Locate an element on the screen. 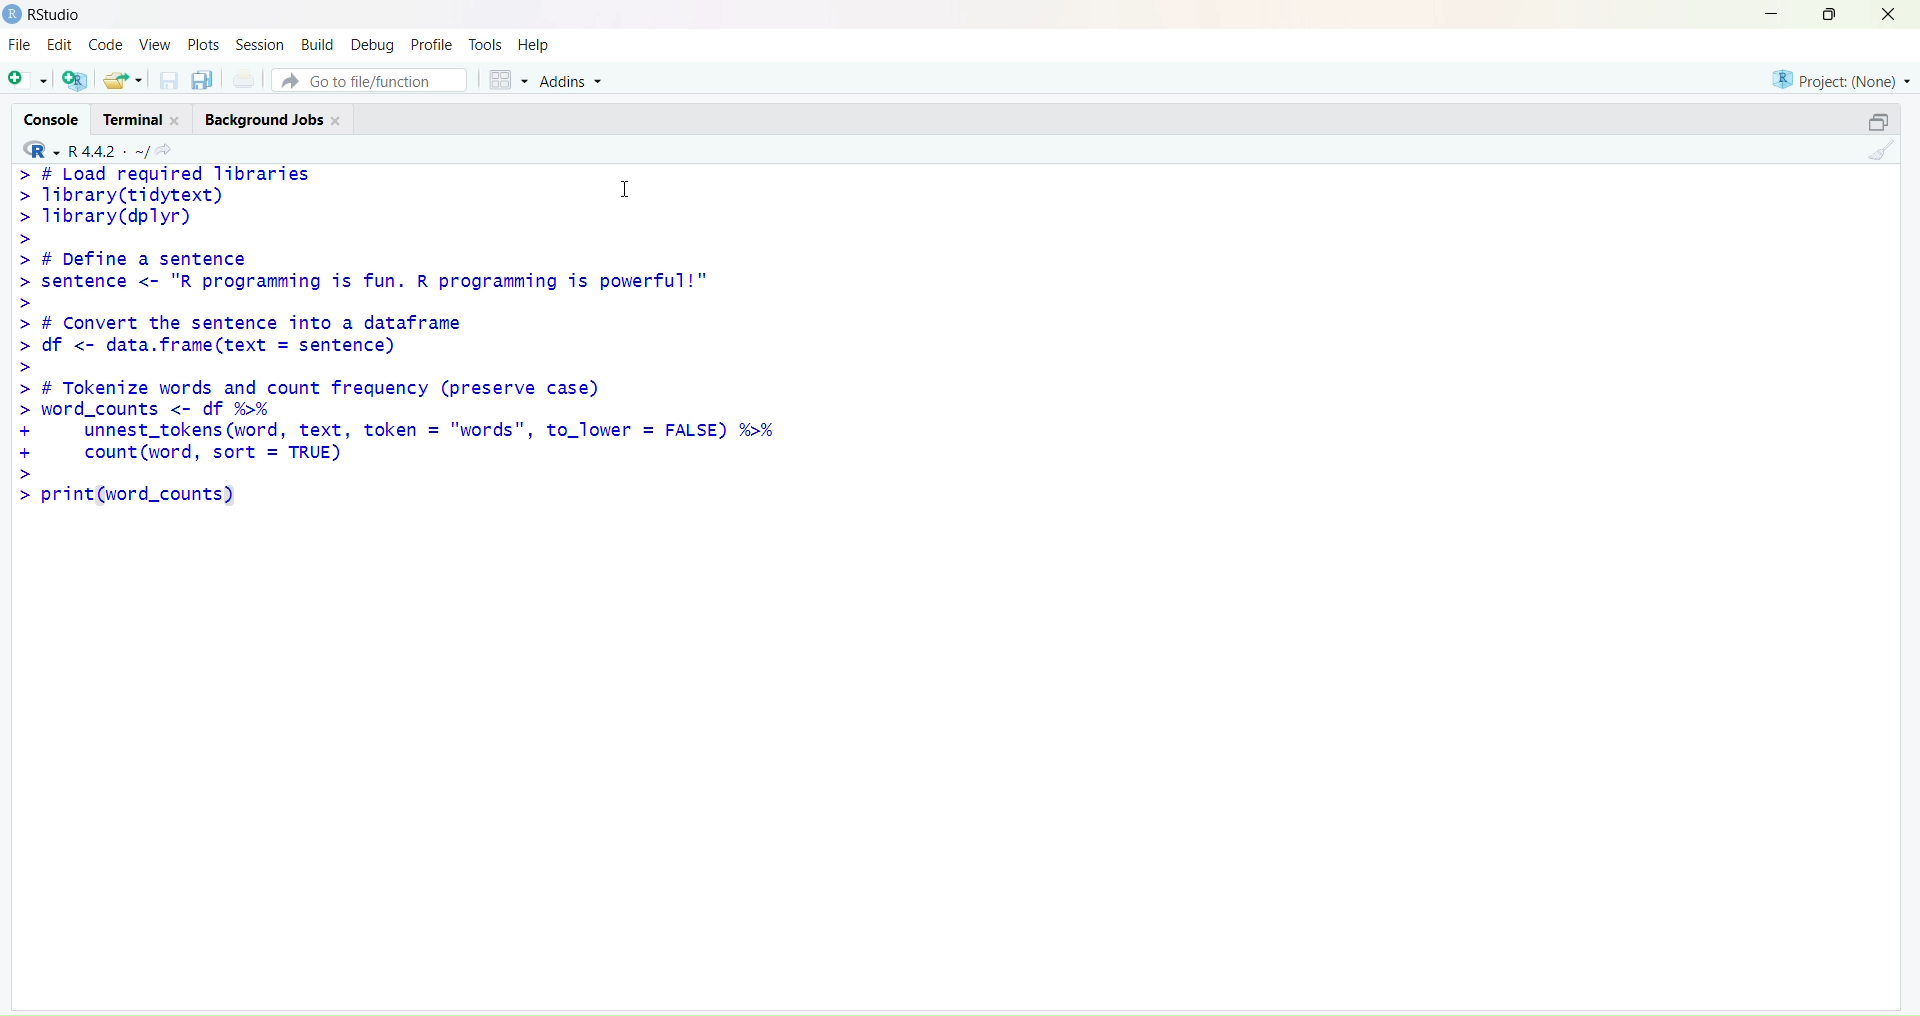  project(None) is located at coordinates (1837, 79).